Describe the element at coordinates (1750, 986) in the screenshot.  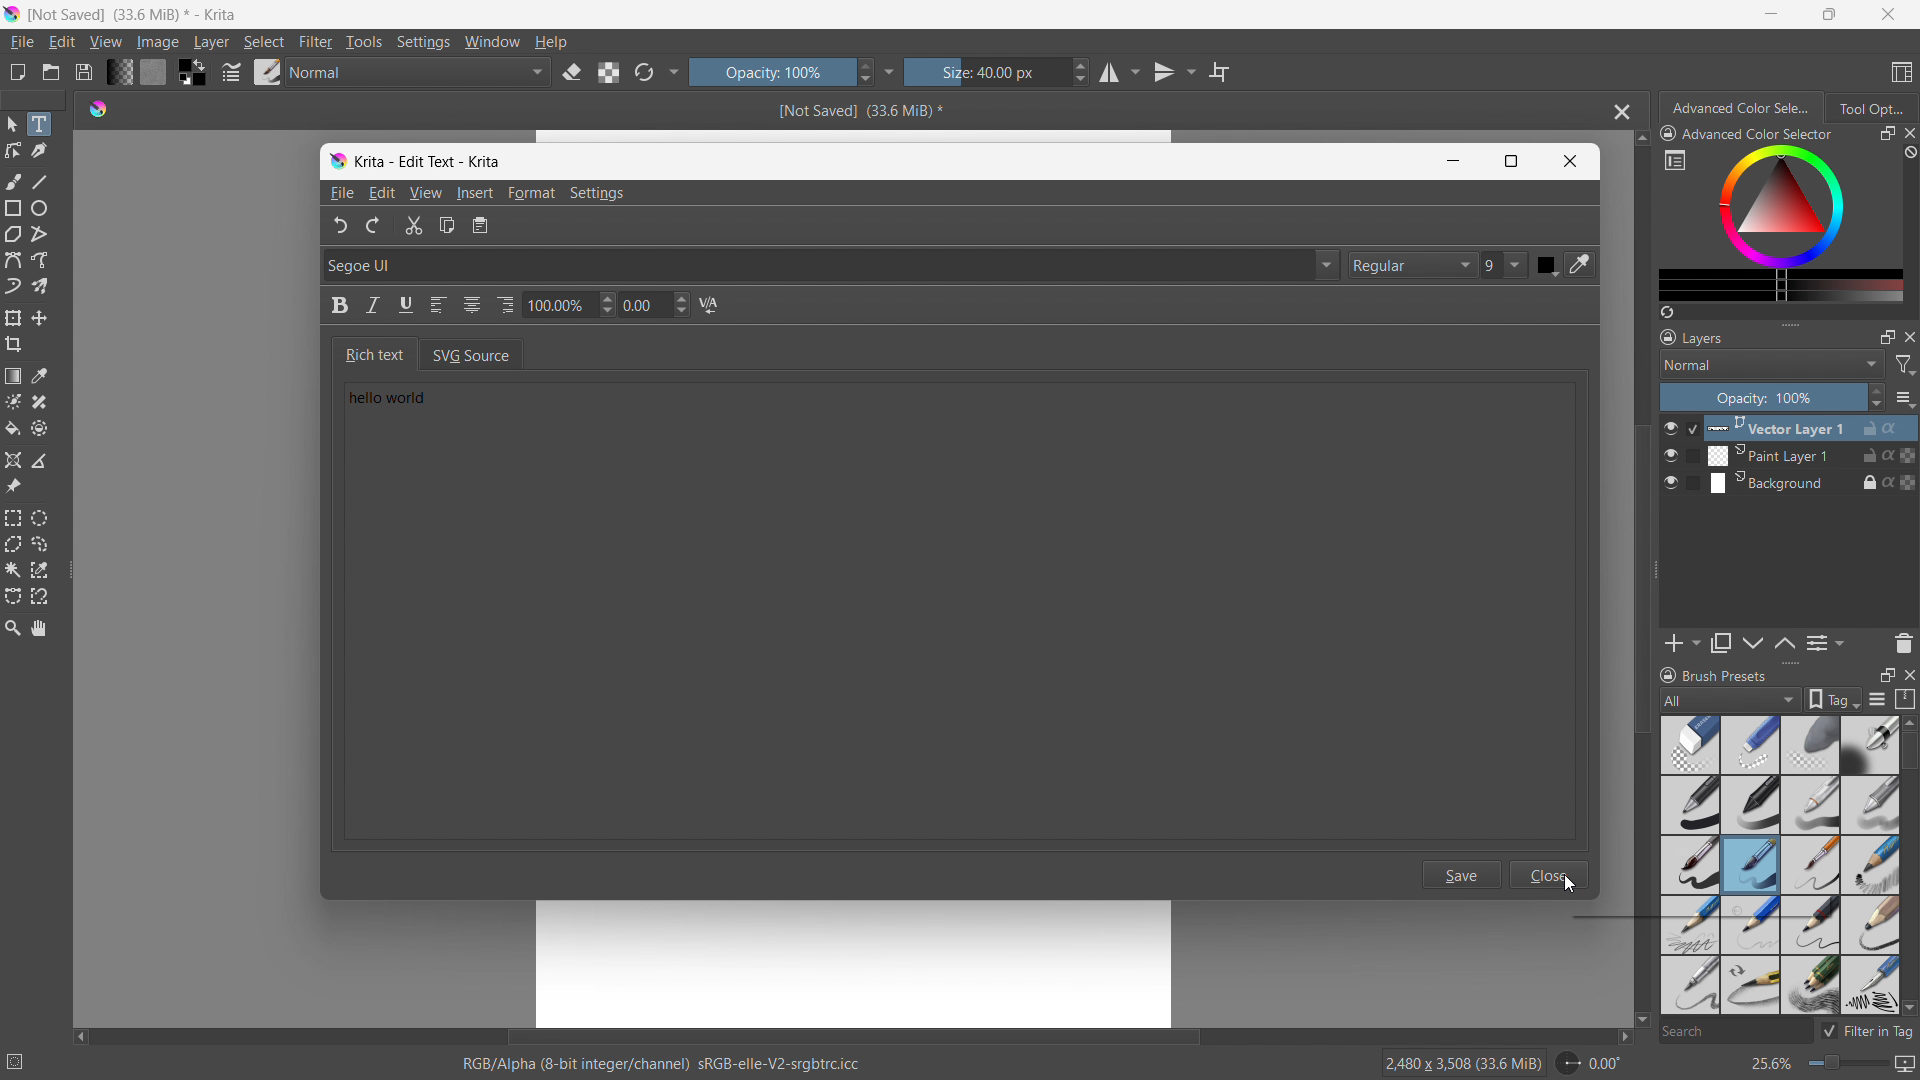
I see `small tip pencil` at that location.